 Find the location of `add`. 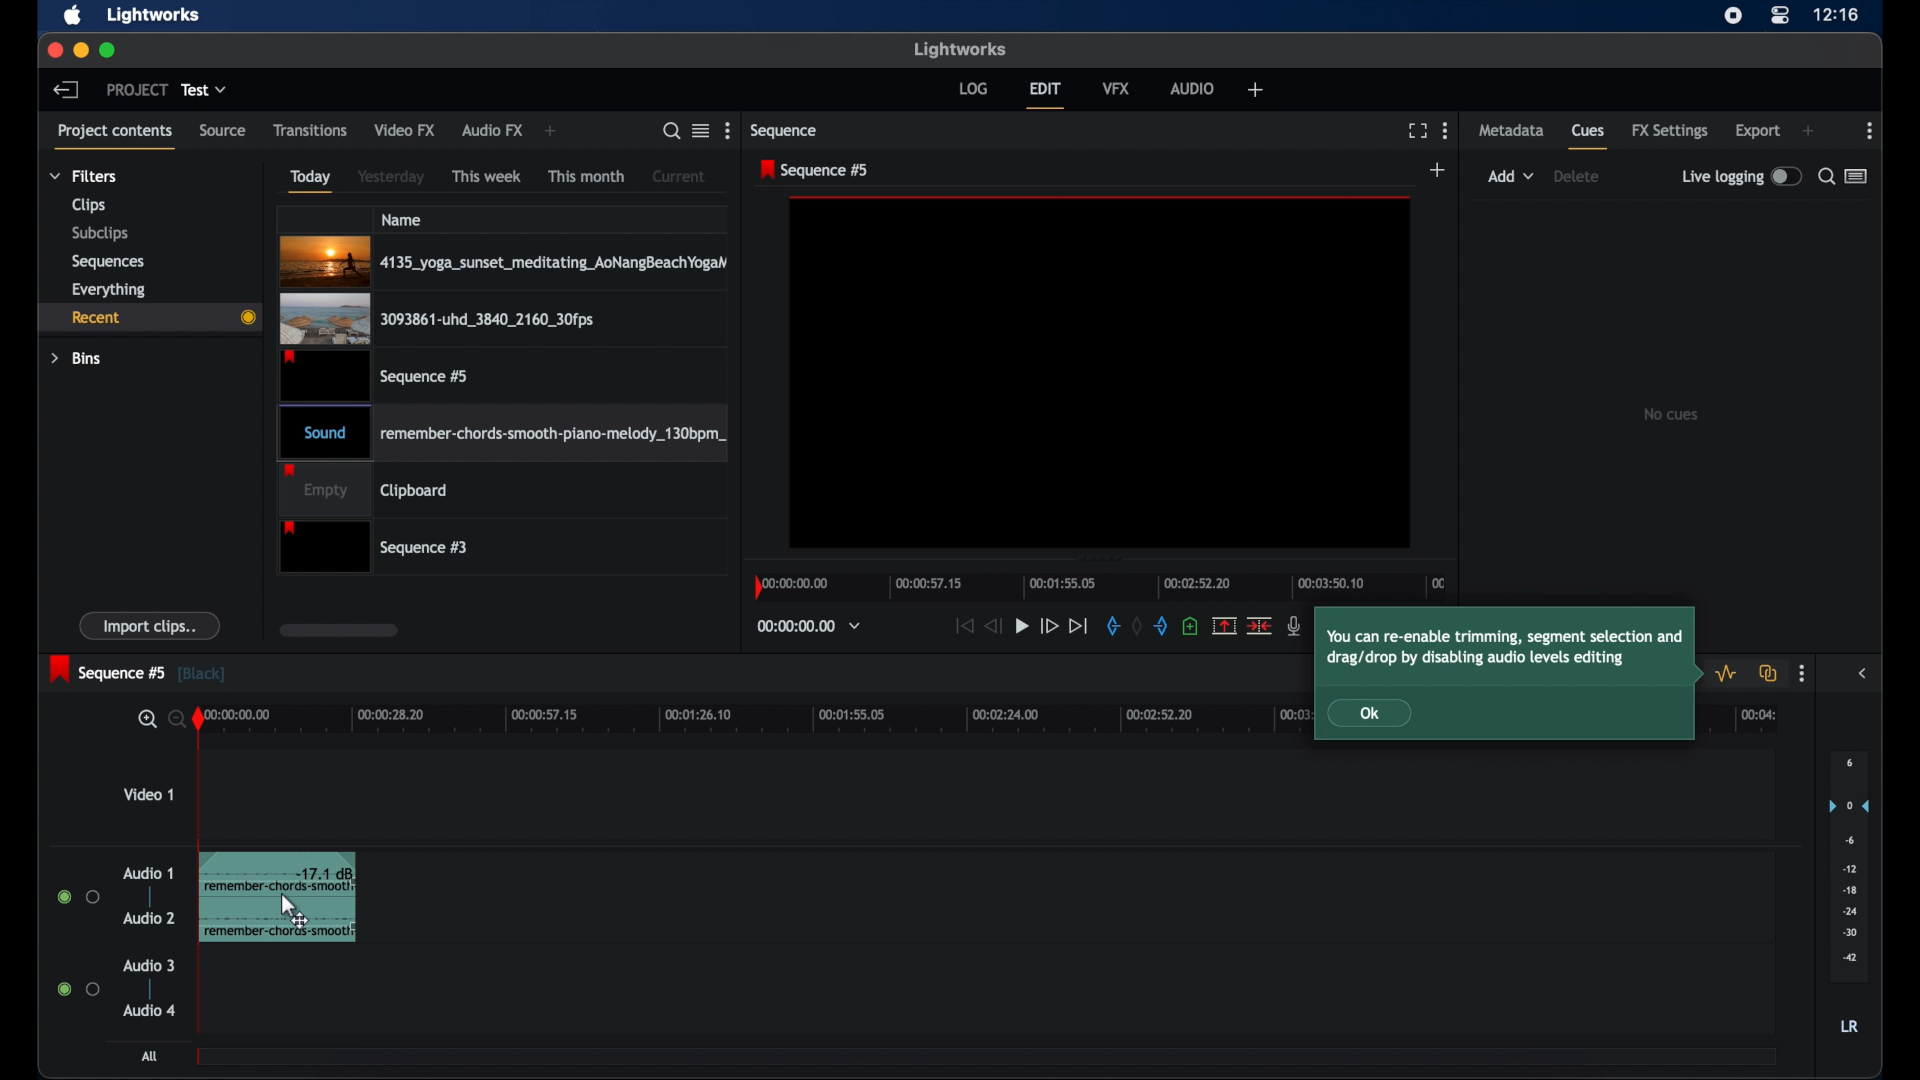

add is located at coordinates (1511, 176).